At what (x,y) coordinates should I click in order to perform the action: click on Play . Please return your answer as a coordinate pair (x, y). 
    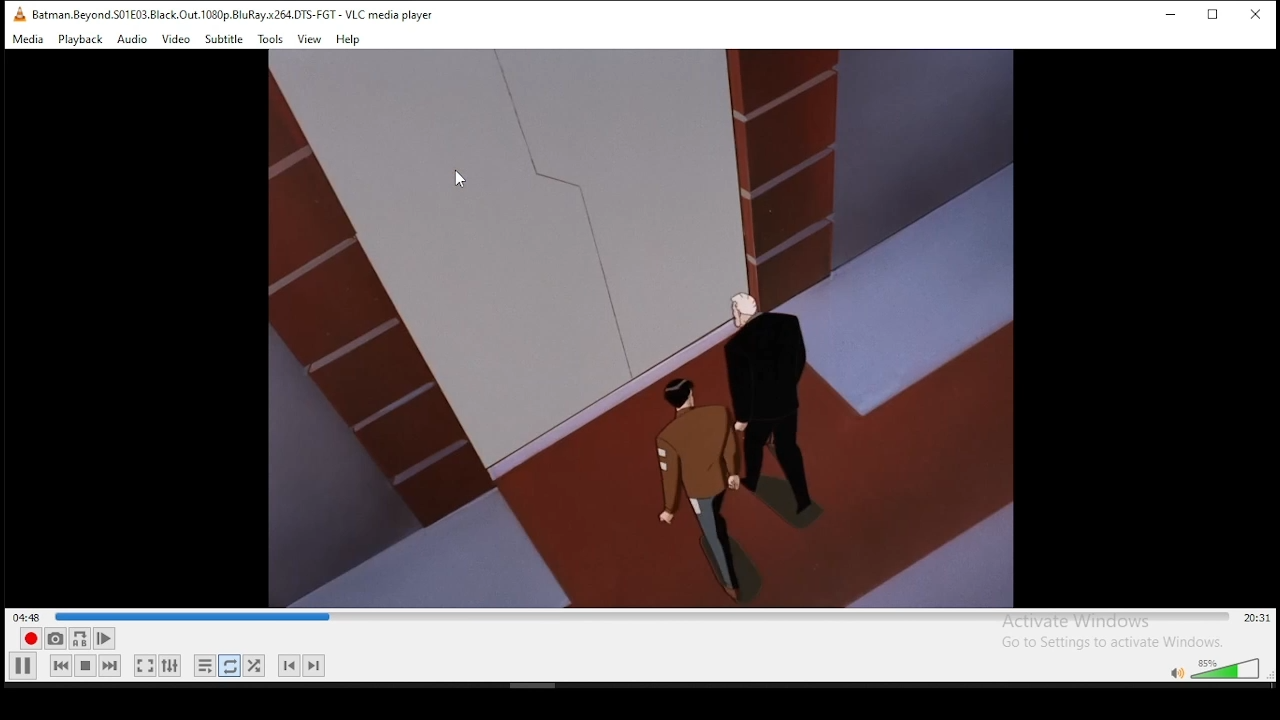
    Looking at the image, I should click on (107, 639).